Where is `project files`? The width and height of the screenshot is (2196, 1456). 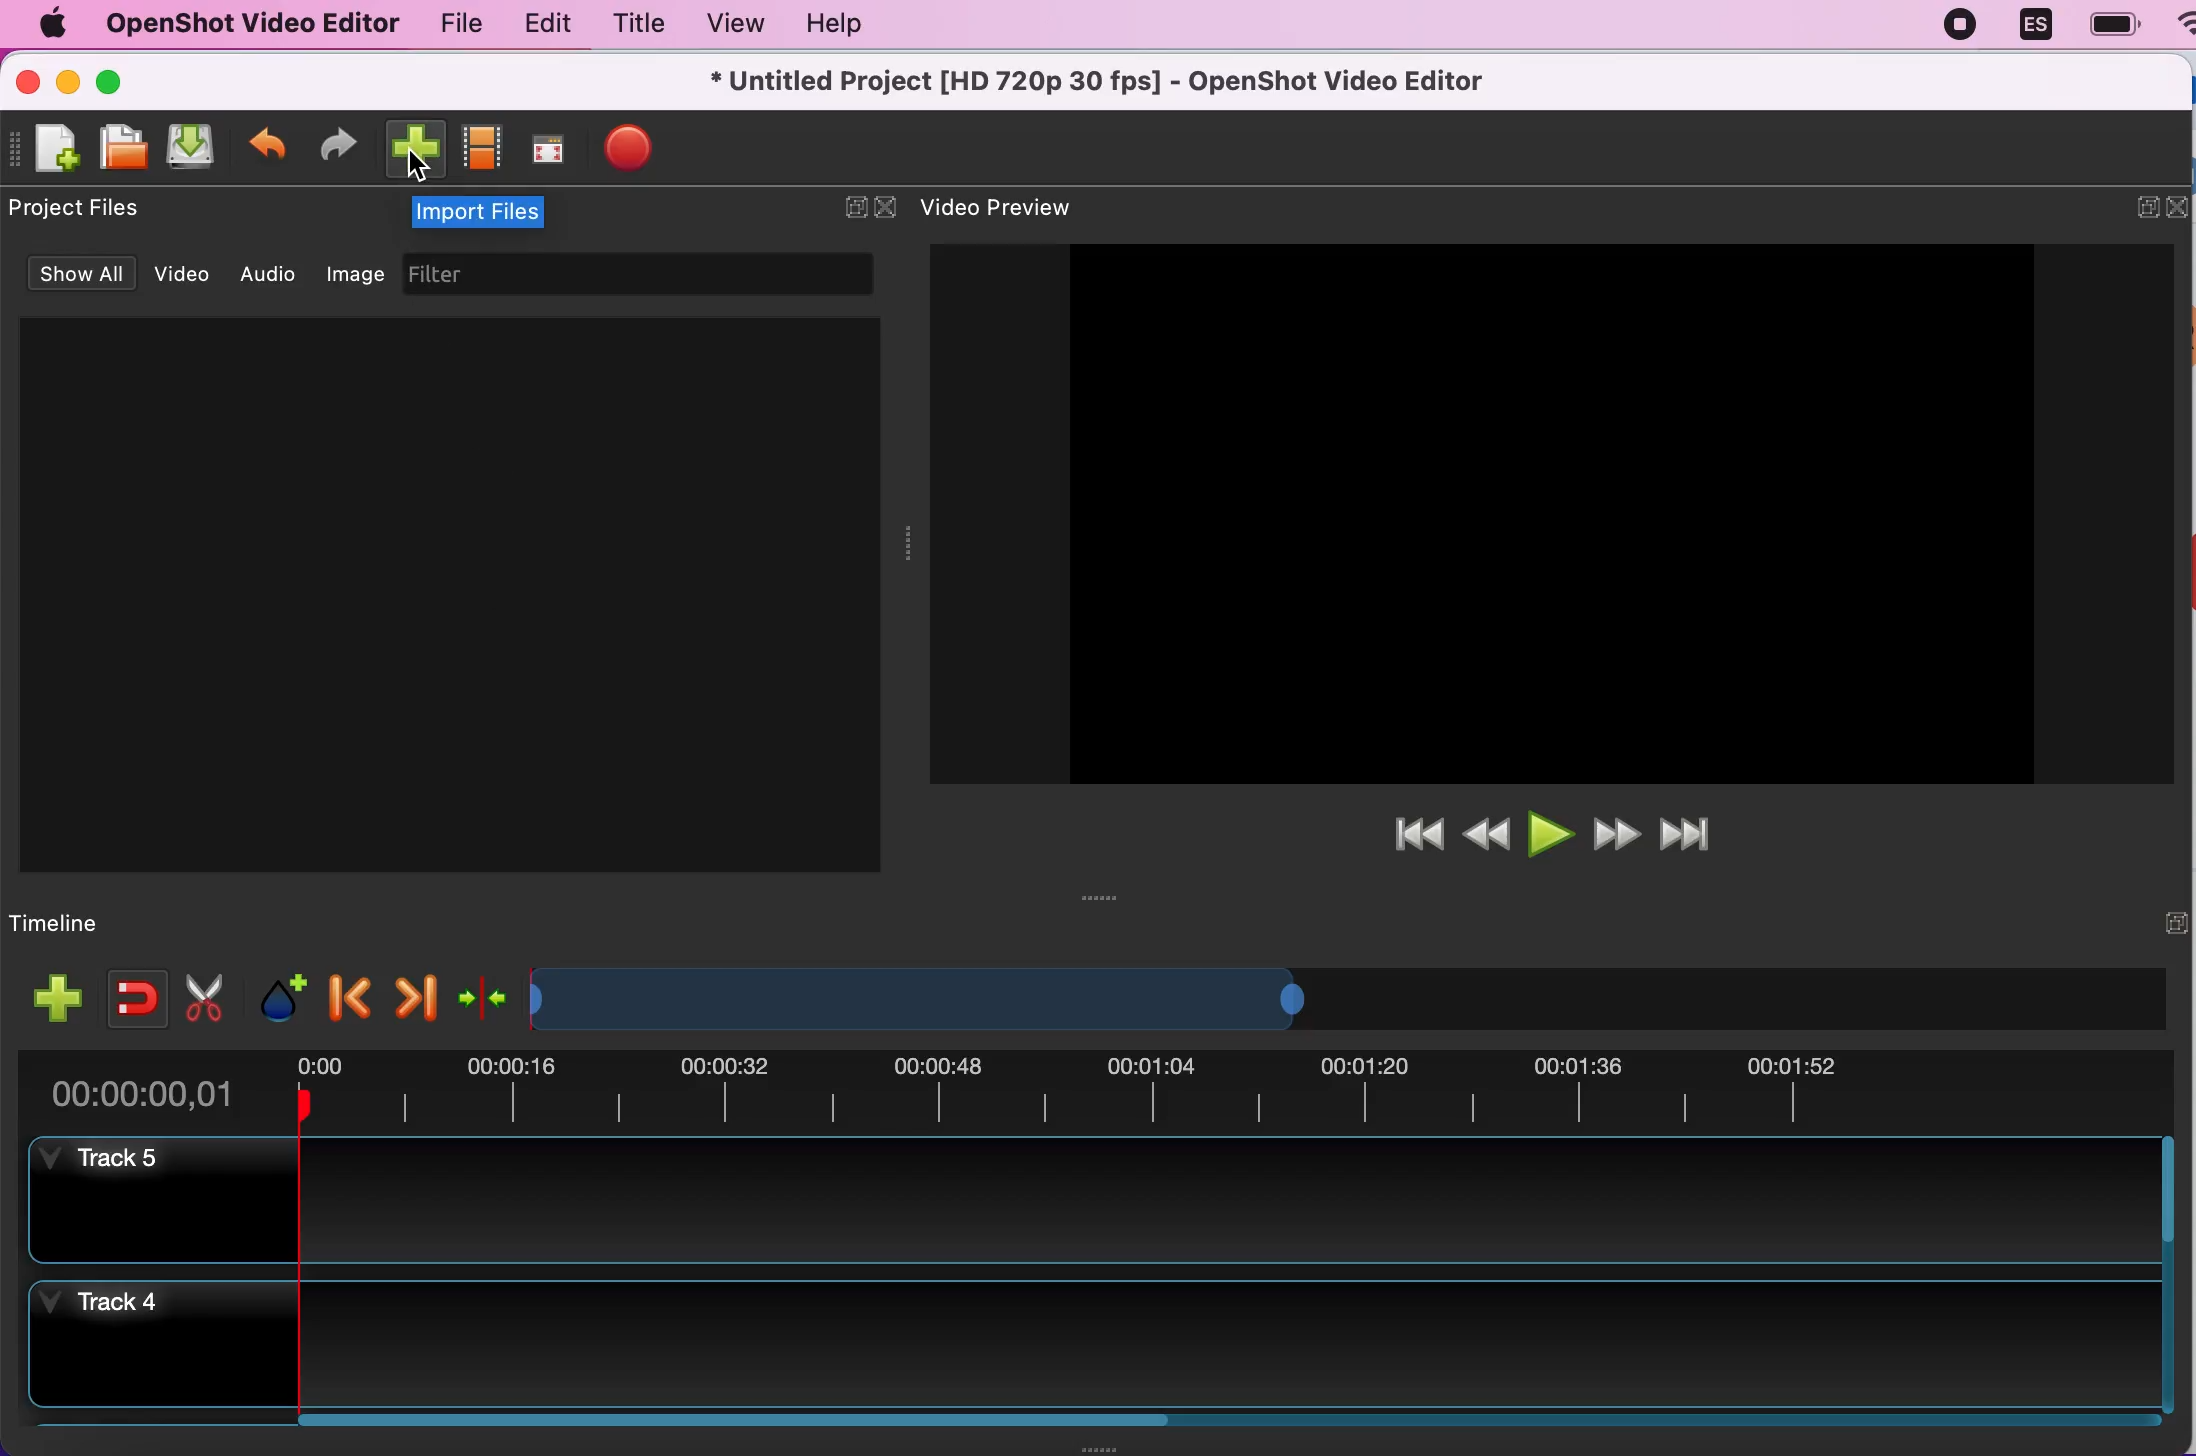
project files is located at coordinates (78, 206).